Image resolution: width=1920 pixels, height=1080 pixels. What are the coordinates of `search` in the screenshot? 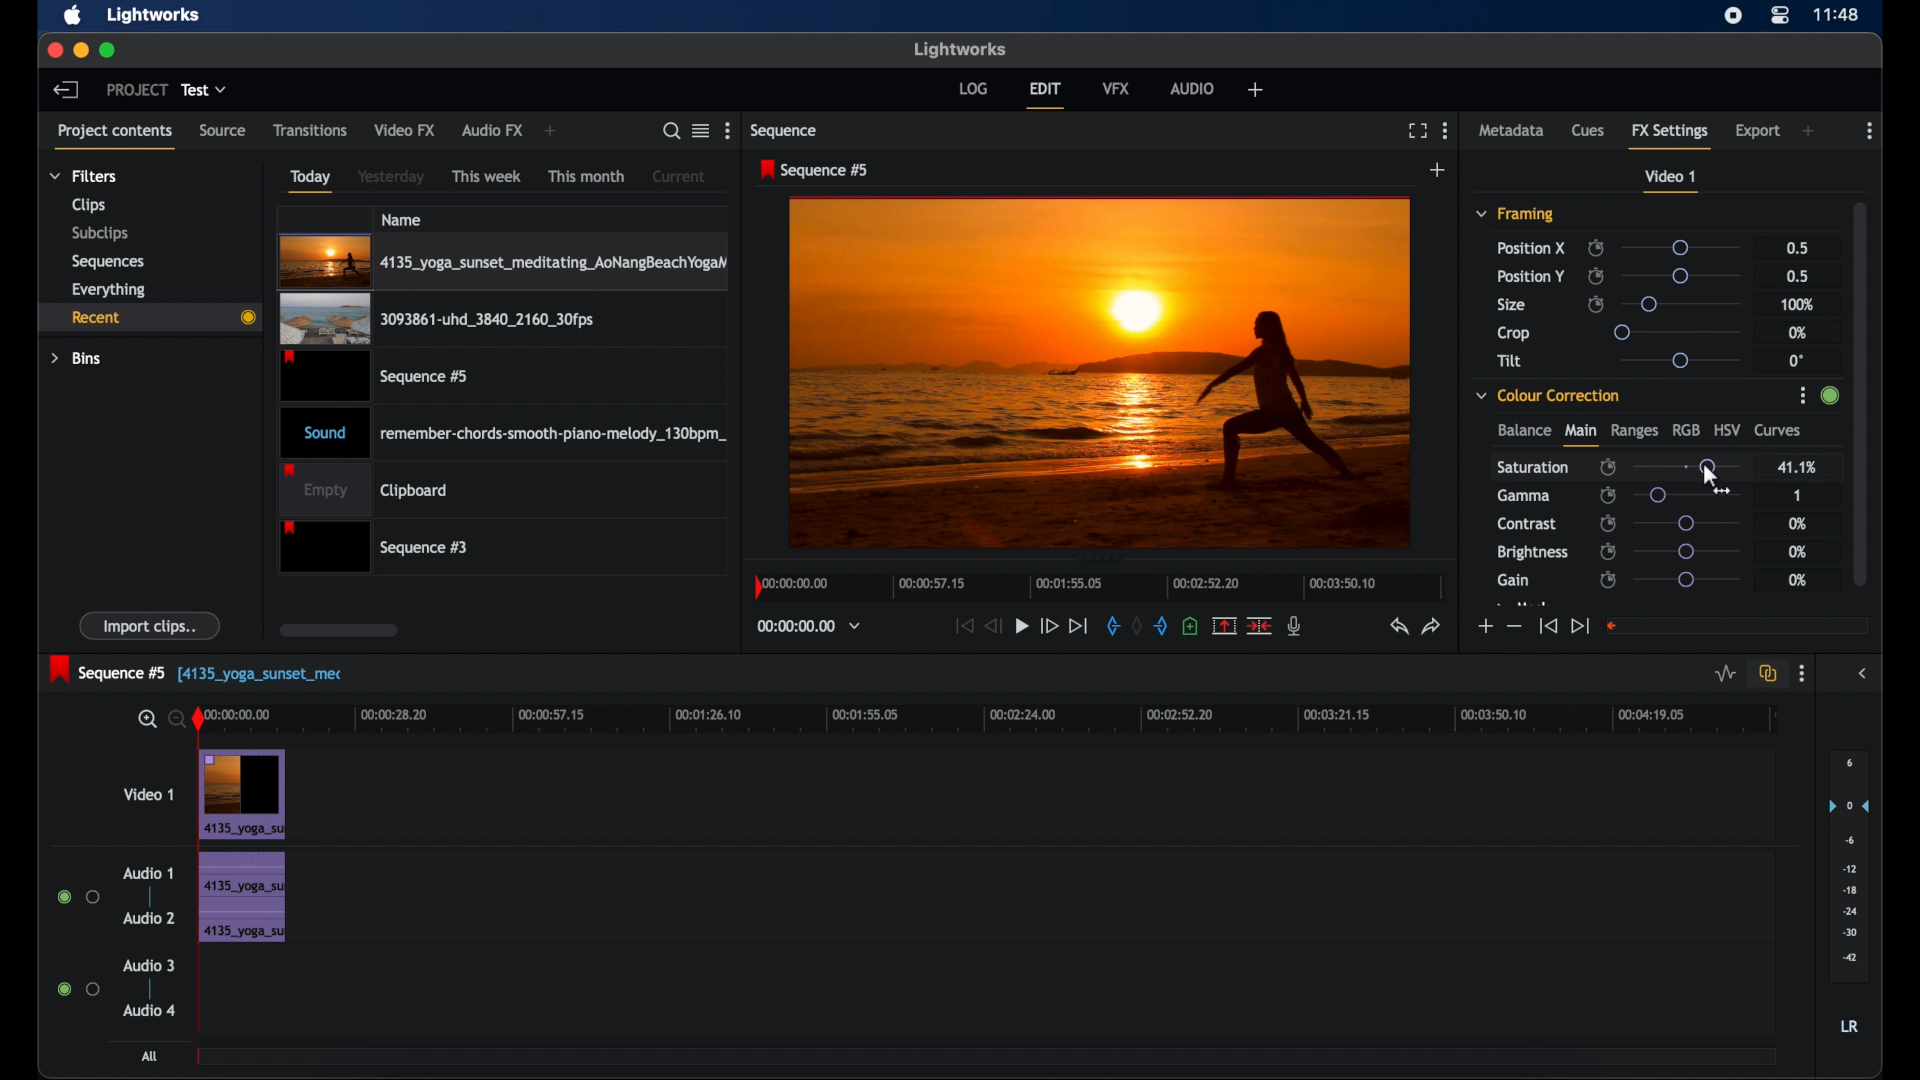 It's located at (672, 131).